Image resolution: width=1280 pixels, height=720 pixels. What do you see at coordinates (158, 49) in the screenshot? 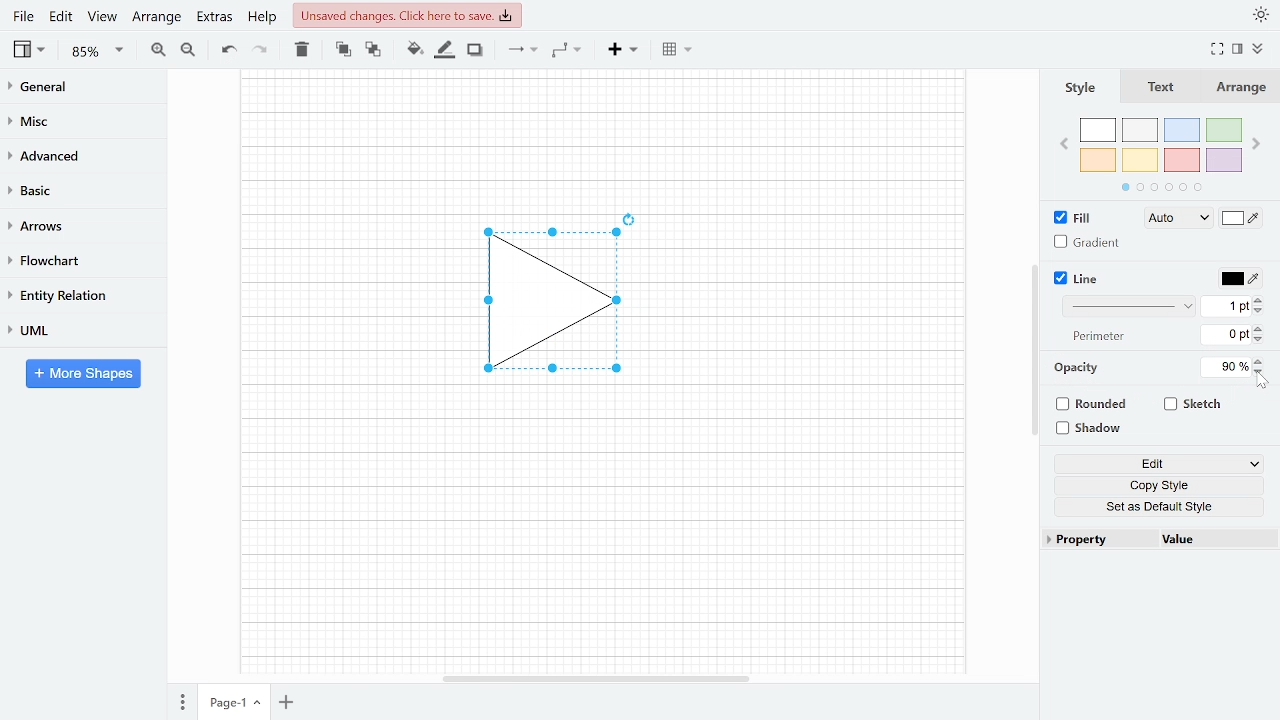
I see `Zoom in` at bounding box center [158, 49].